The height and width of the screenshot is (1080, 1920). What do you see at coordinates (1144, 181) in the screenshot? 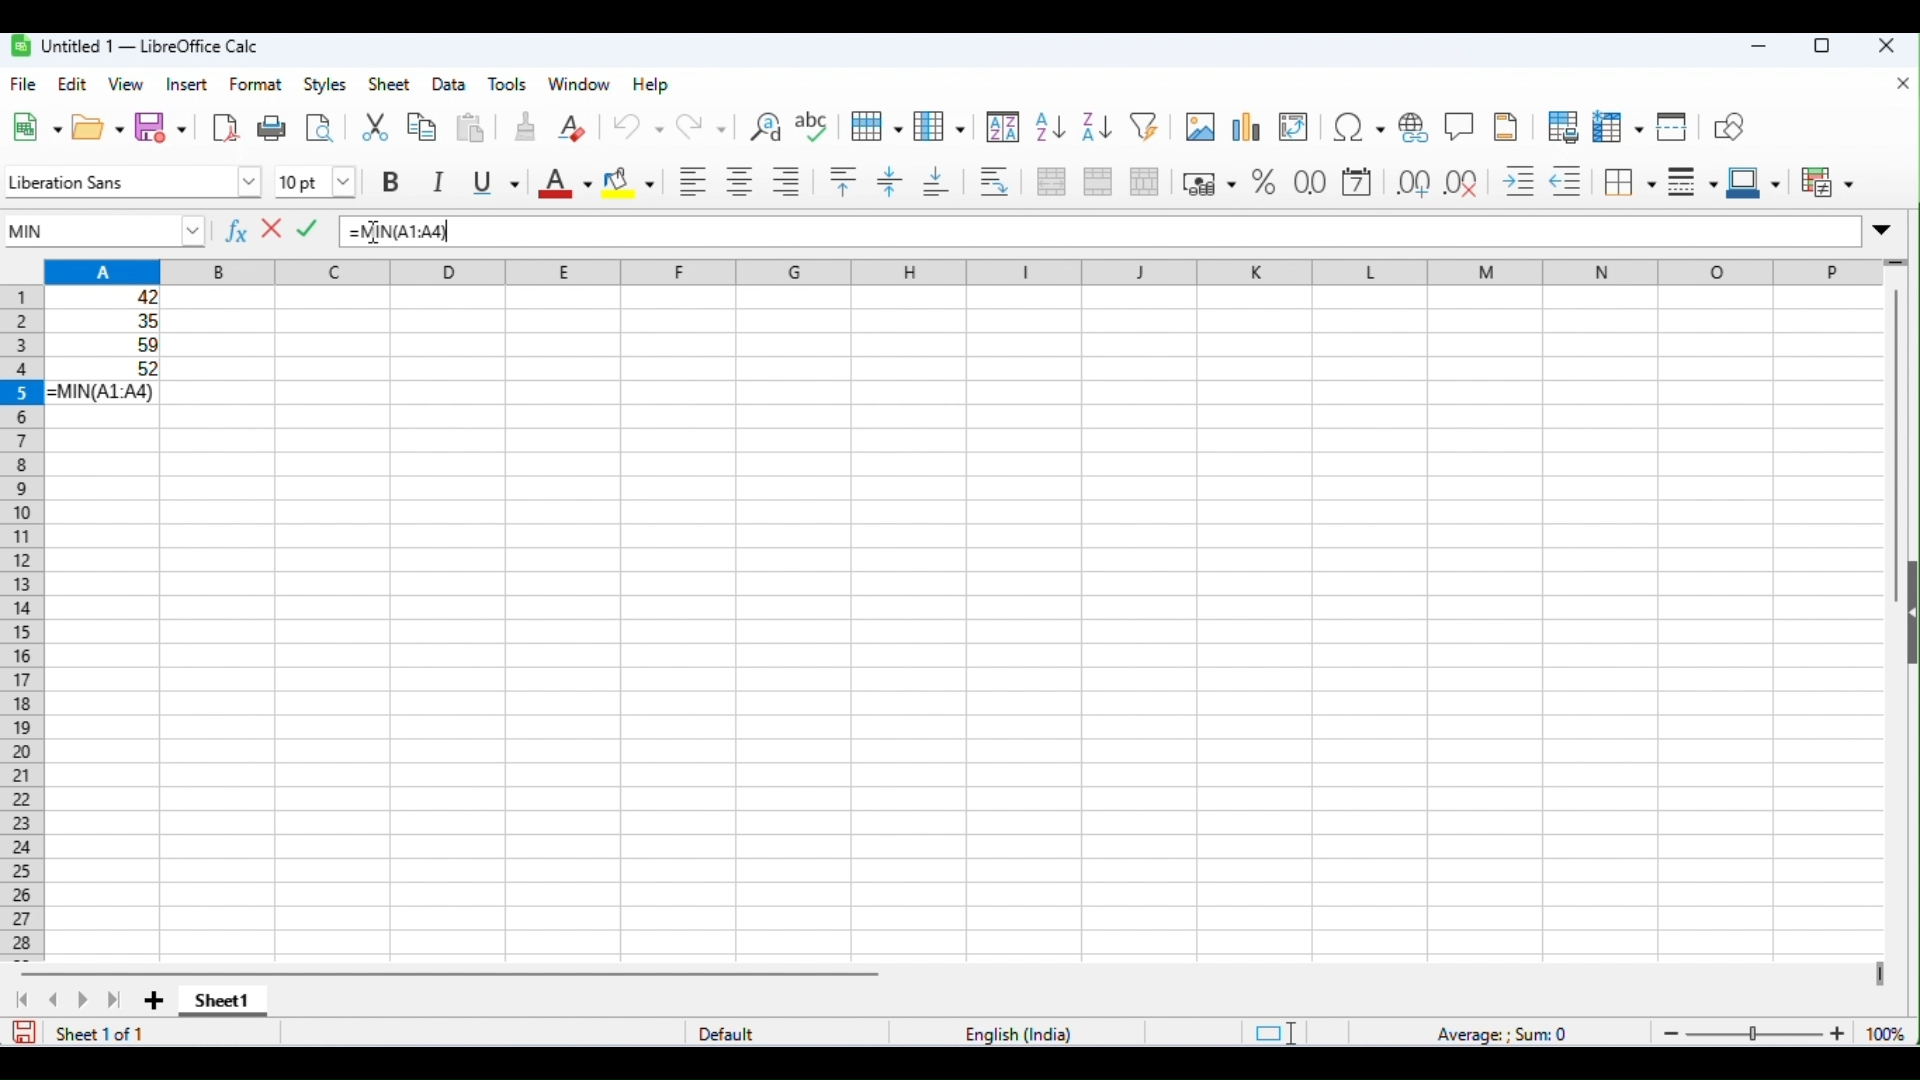
I see `unmerge cells` at bounding box center [1144, 181].